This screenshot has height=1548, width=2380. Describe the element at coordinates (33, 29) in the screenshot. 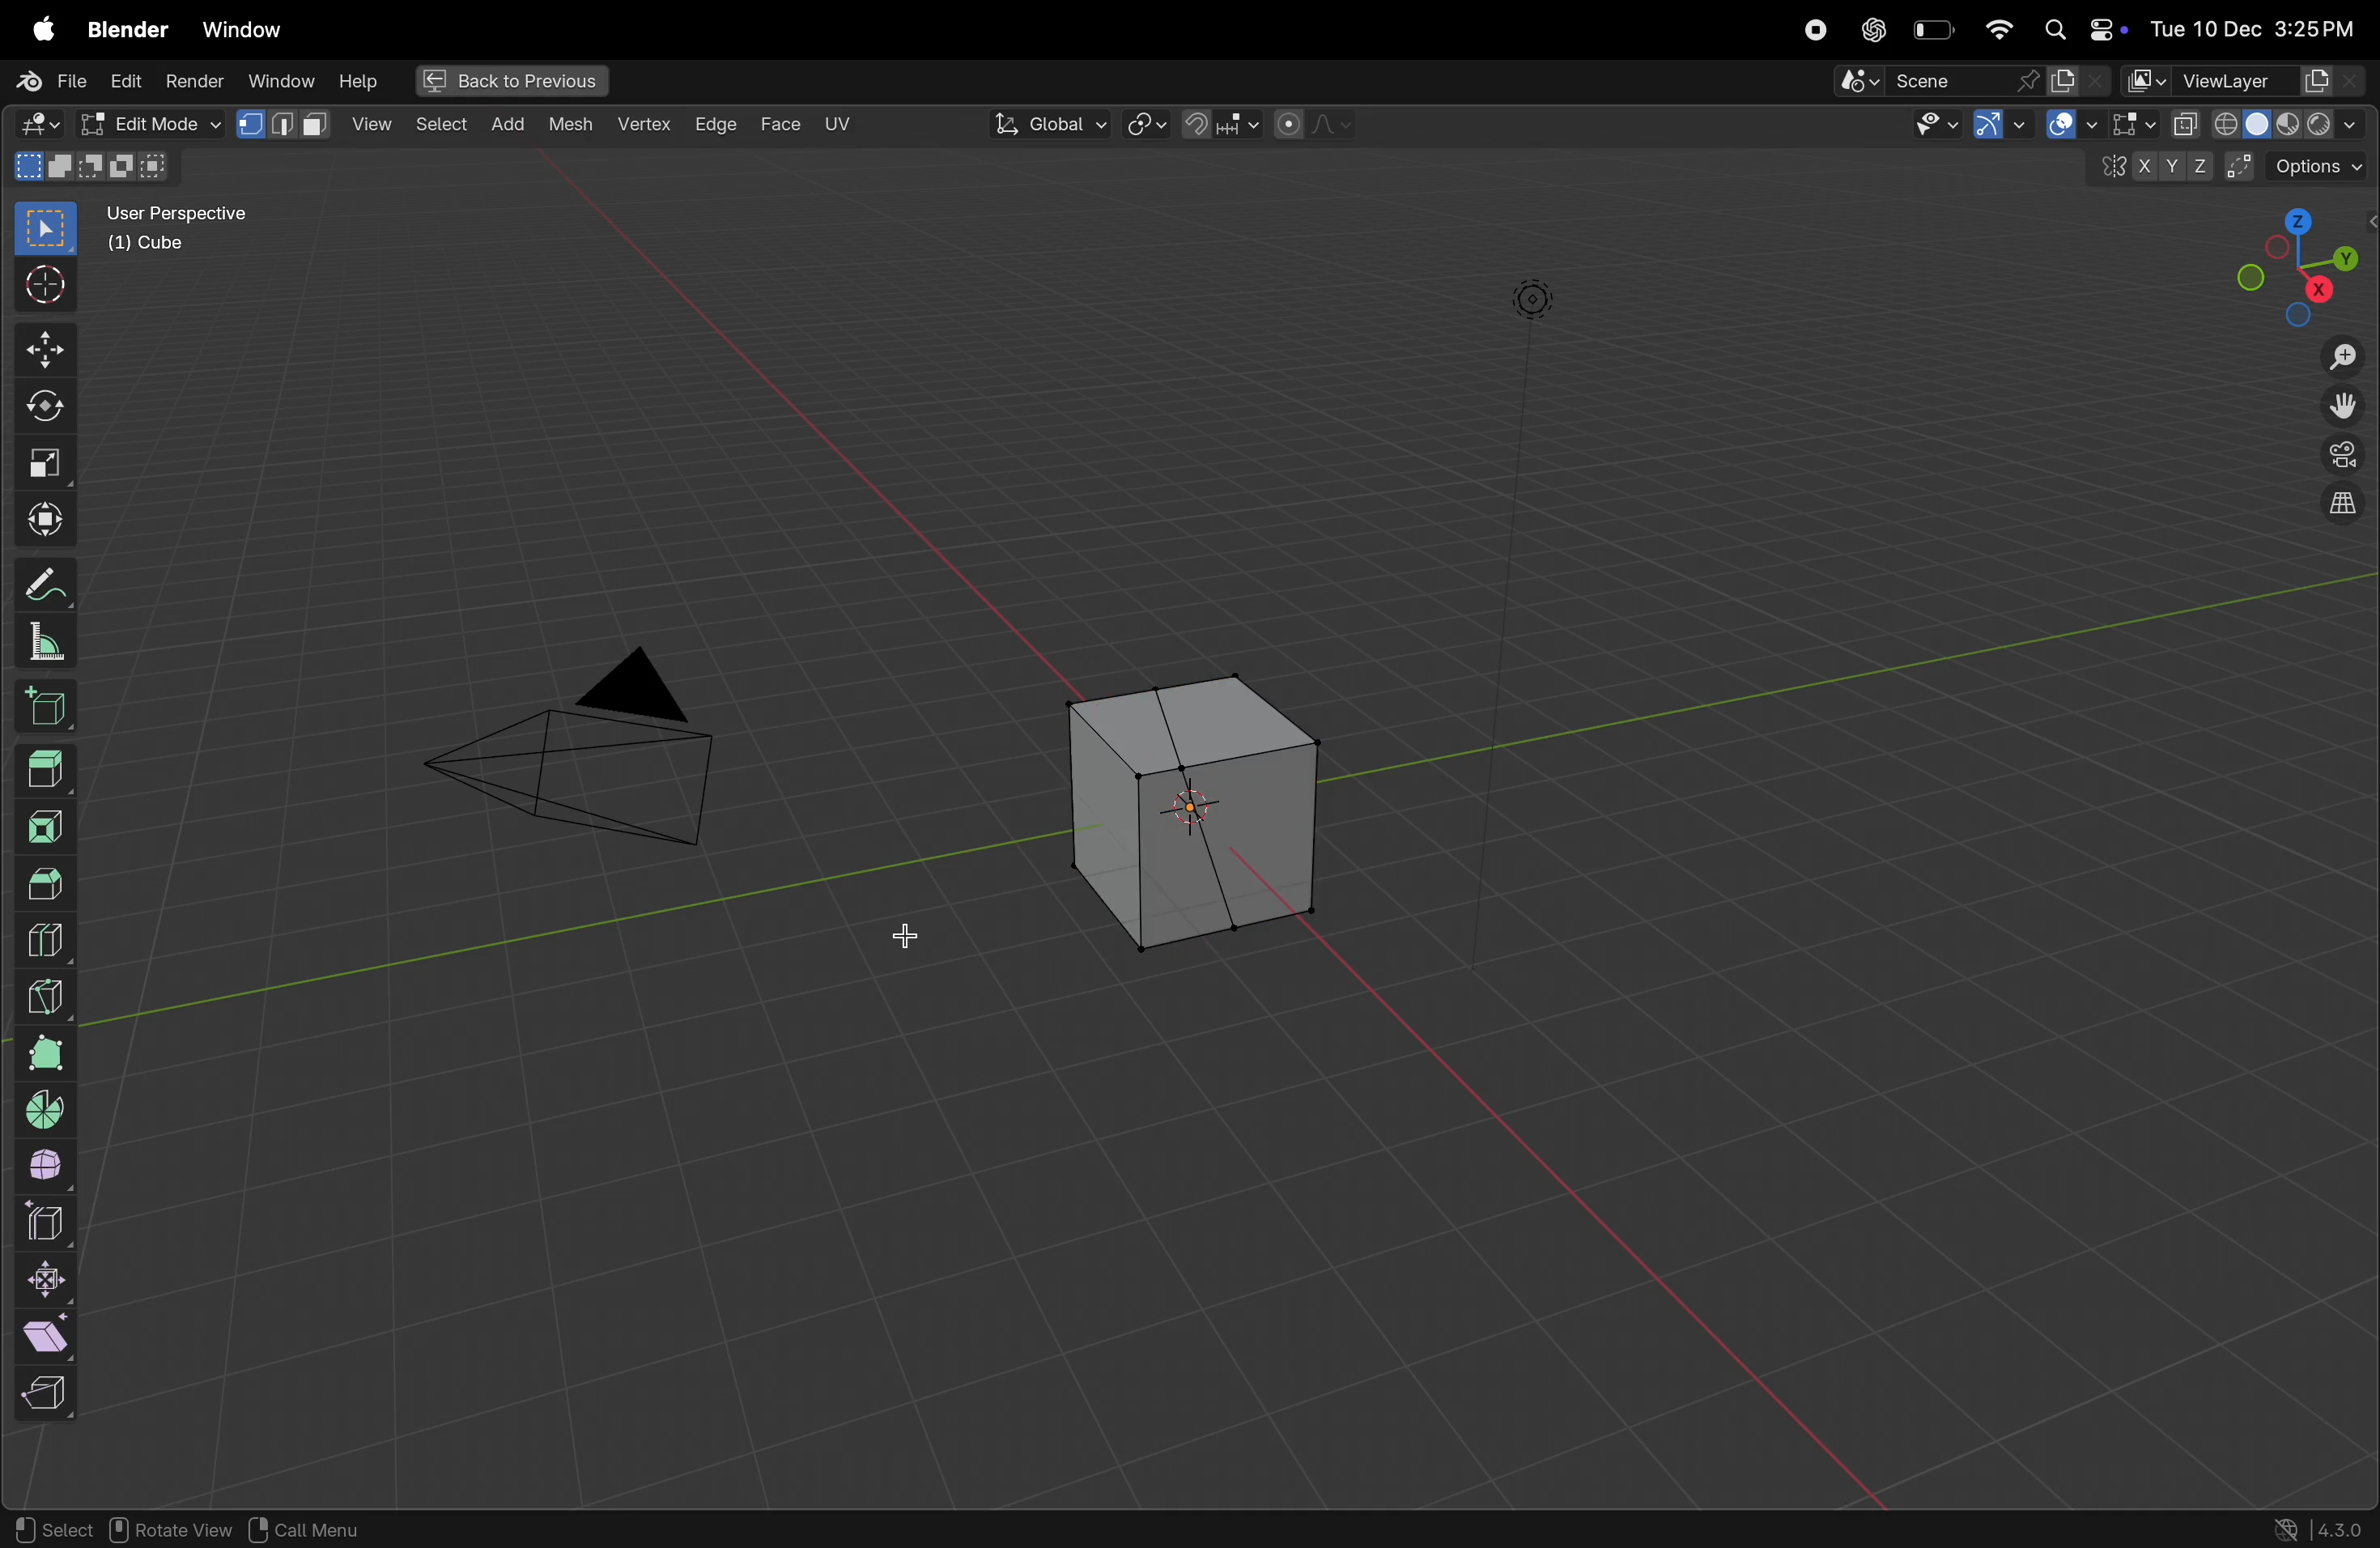

I see `Apple menu` at that location.